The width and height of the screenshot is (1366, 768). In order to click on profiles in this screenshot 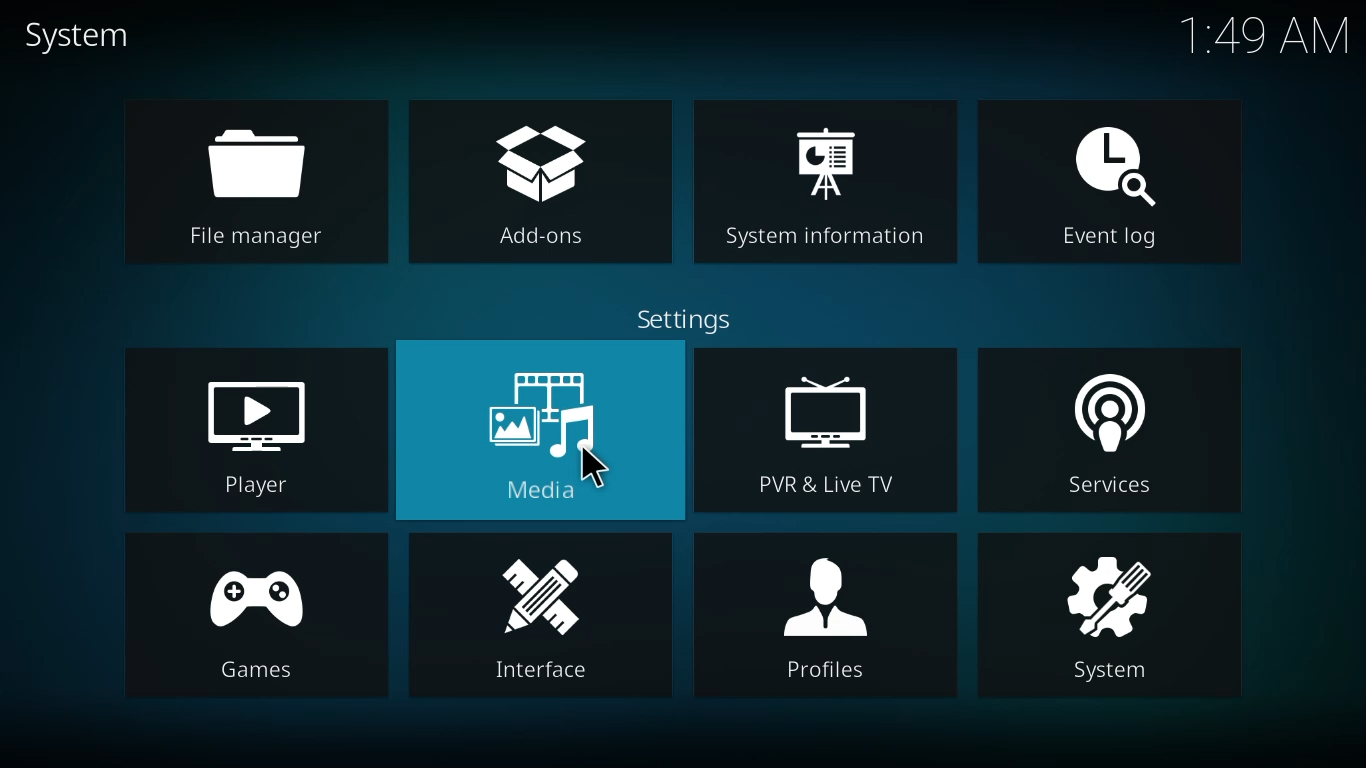, I will do `click(822, 614)`.